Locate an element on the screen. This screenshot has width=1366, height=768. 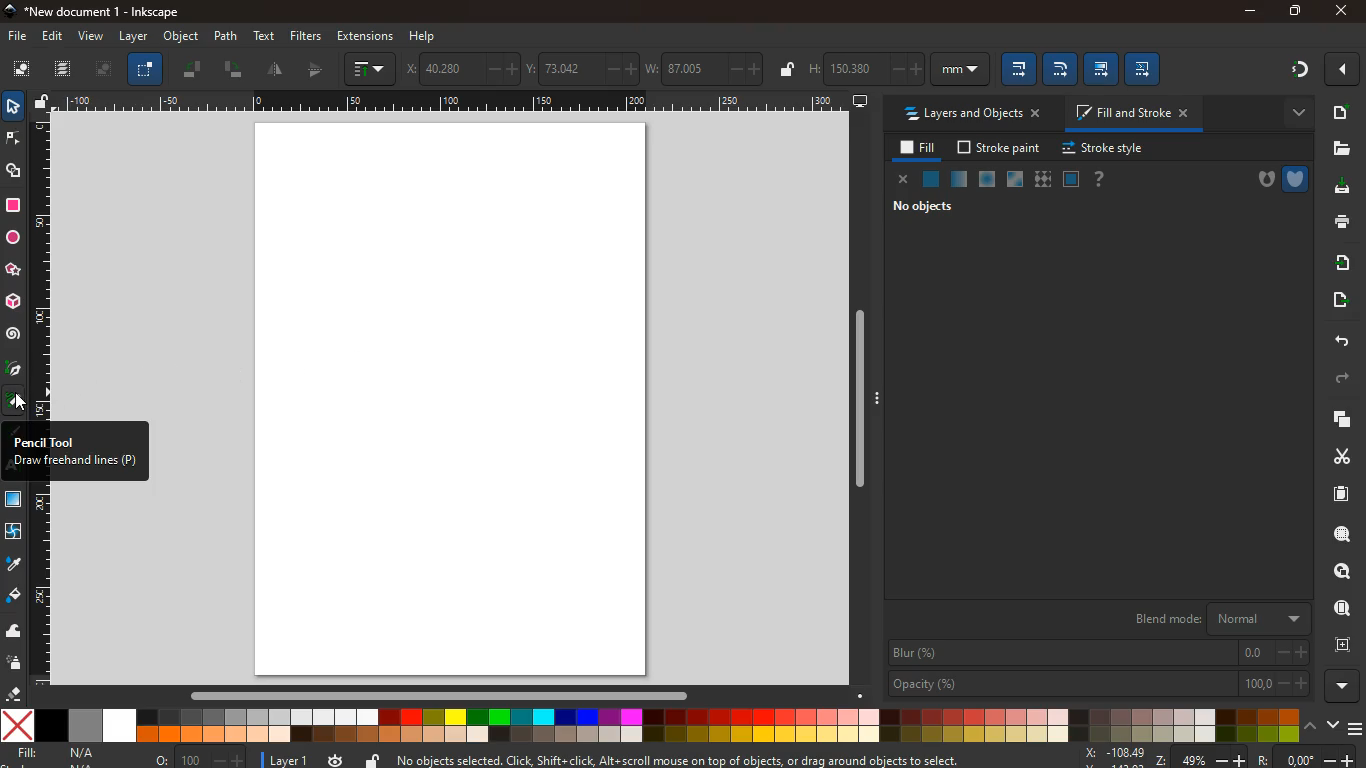
fill is located at coordinates (914, 148).